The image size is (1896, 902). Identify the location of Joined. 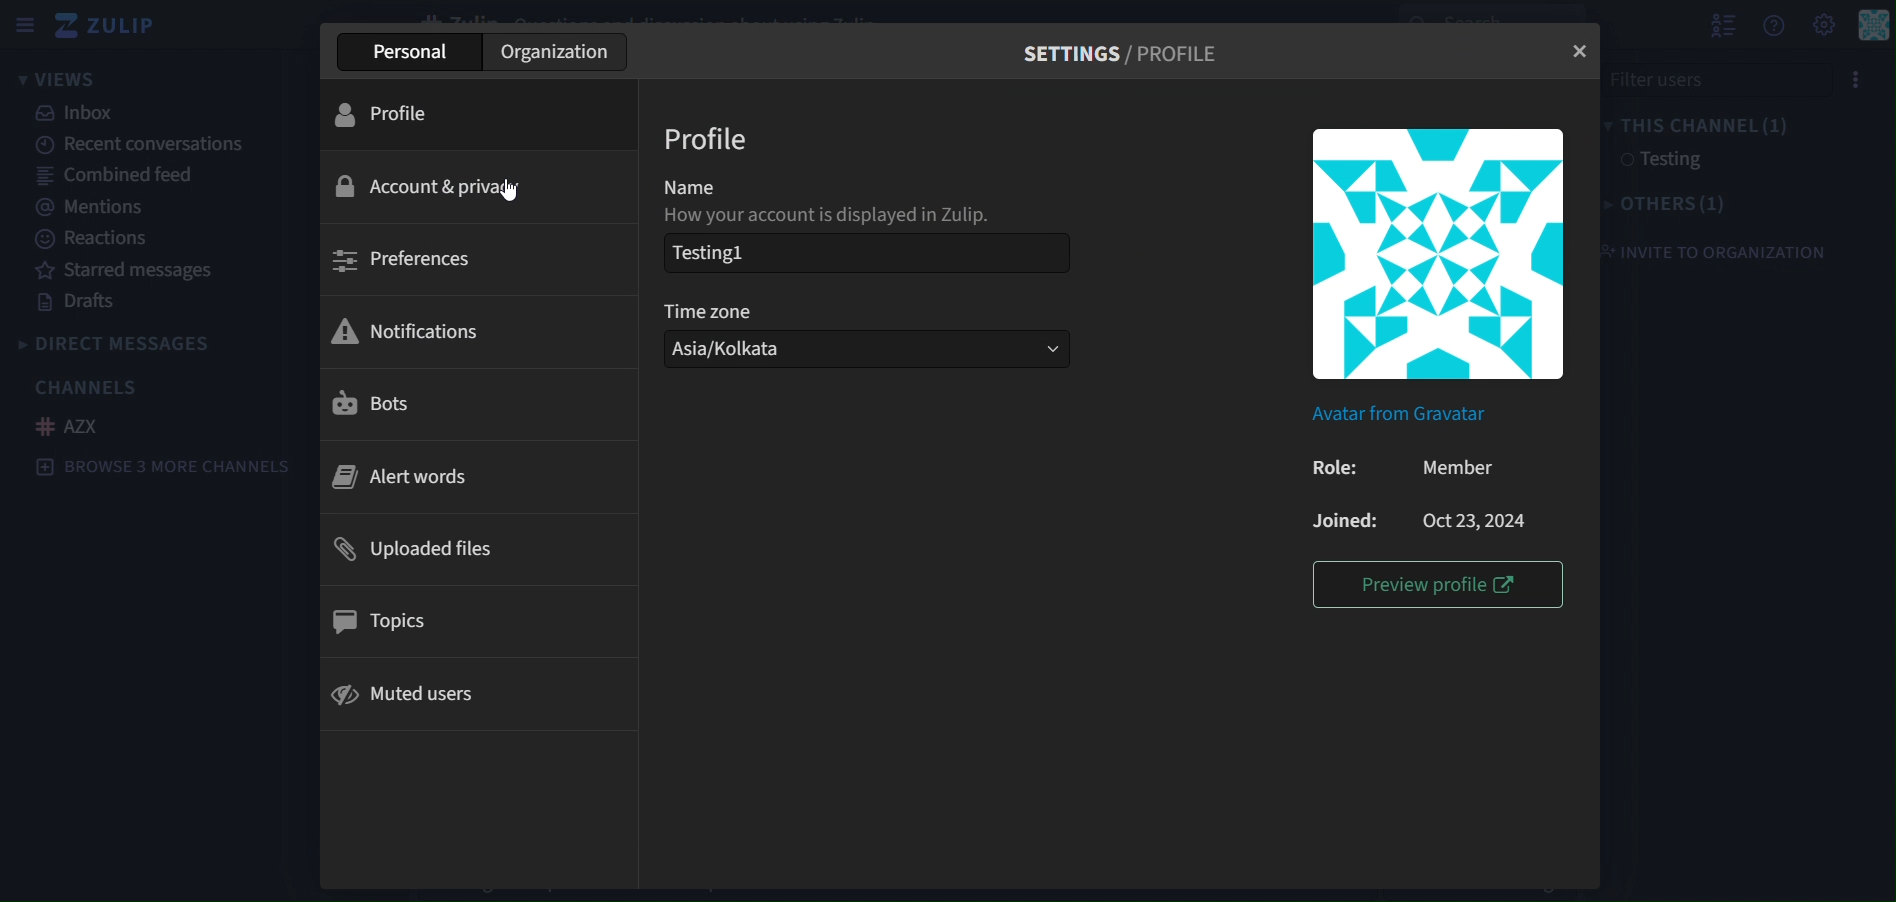
(1332, 523).